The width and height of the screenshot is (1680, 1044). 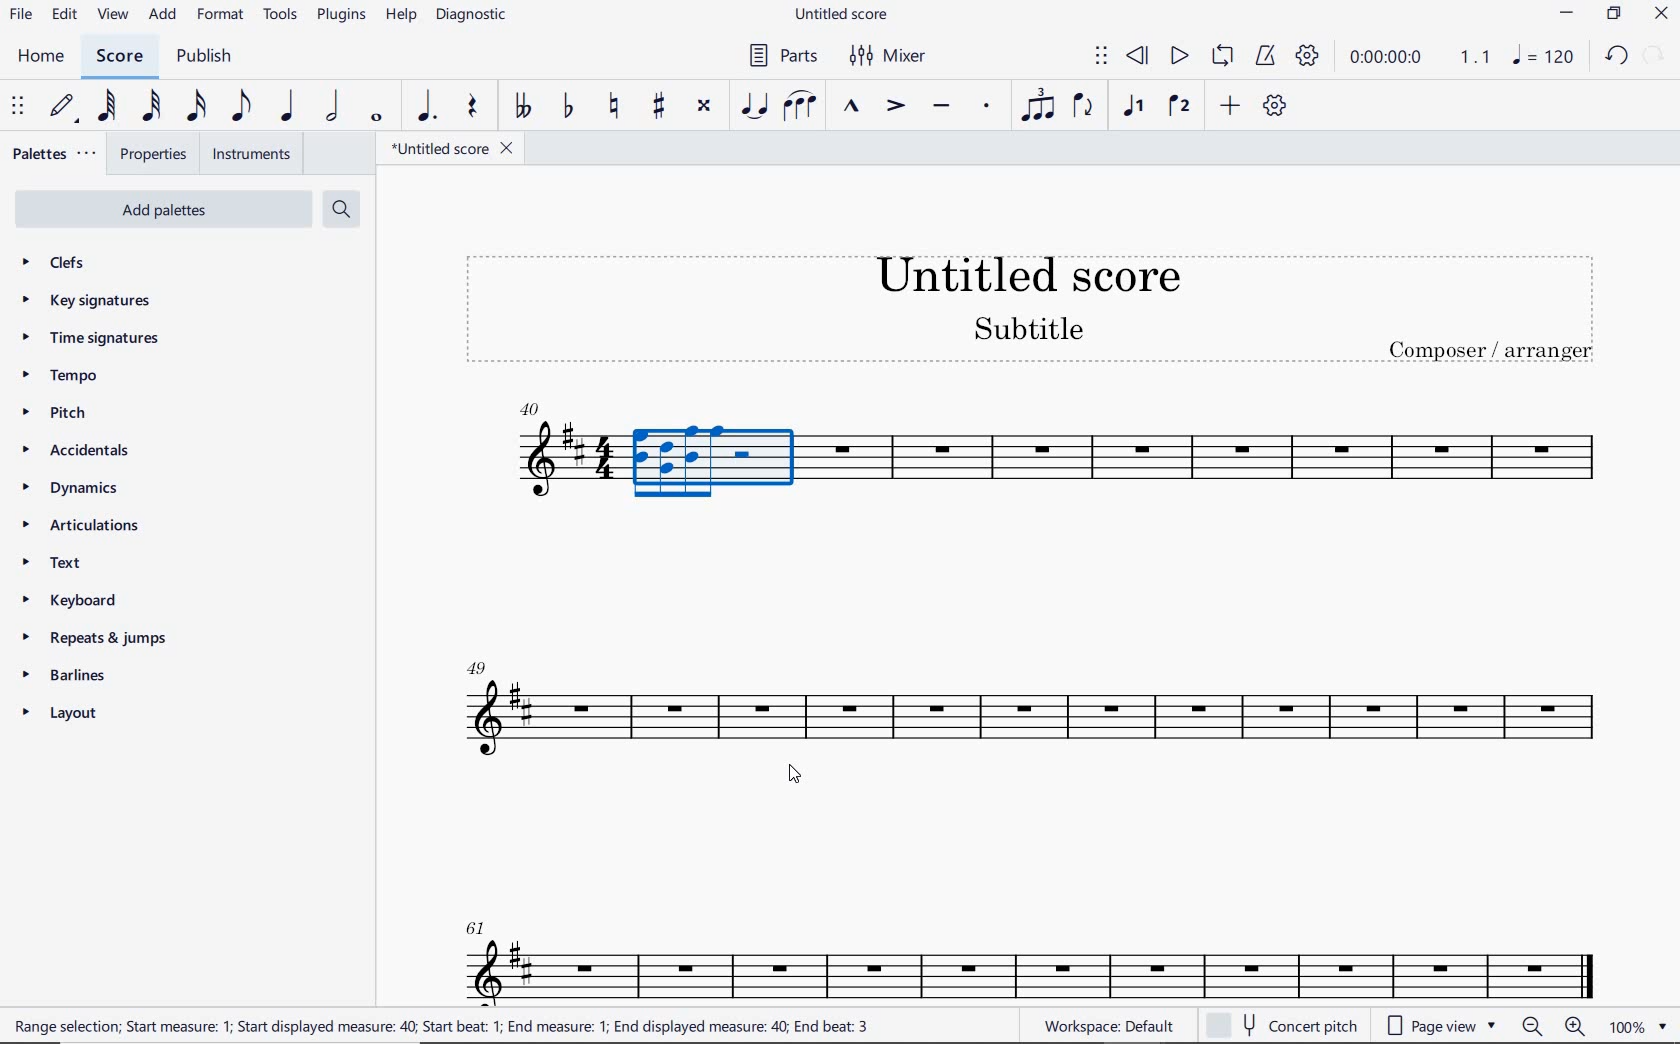 What do you see at coordinates (1636, 1027) in the screenshot?
I see `zoom factor` at bounding box center [1636, 1027].